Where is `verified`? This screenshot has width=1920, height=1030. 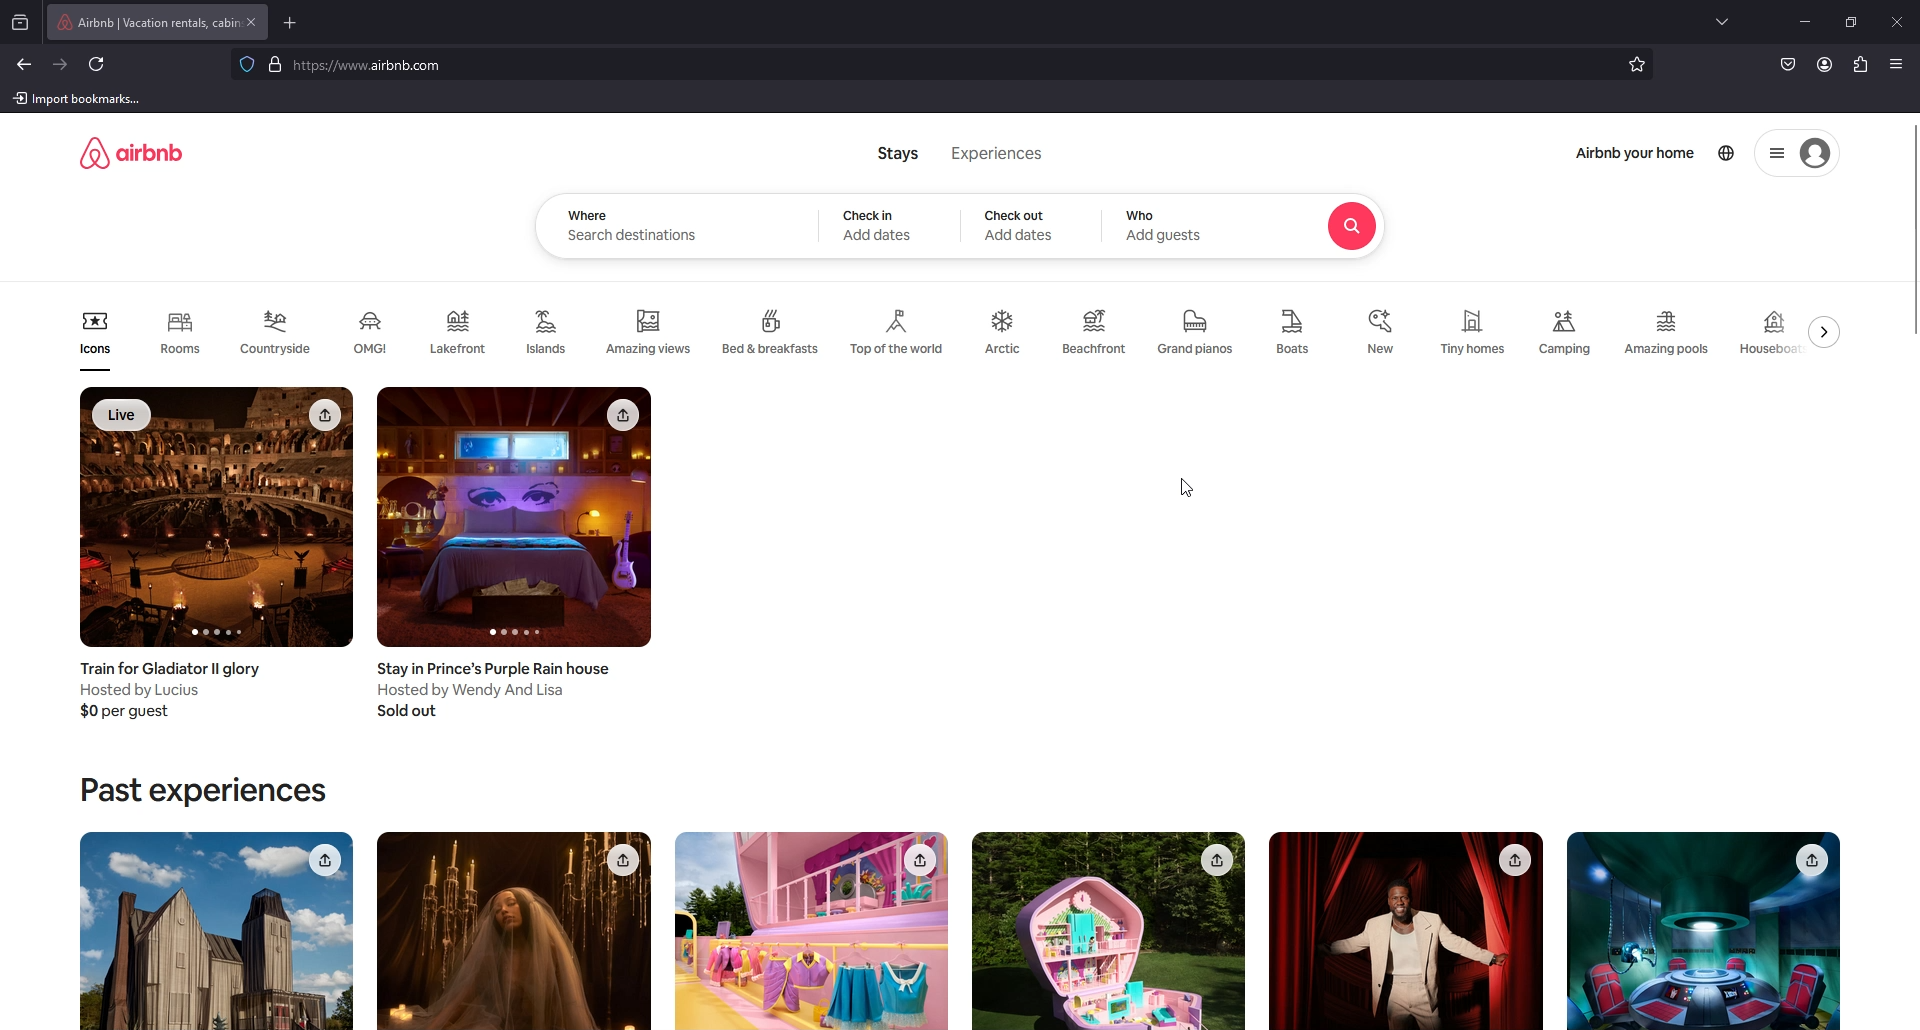
verified is located at coordinates (278, 64).